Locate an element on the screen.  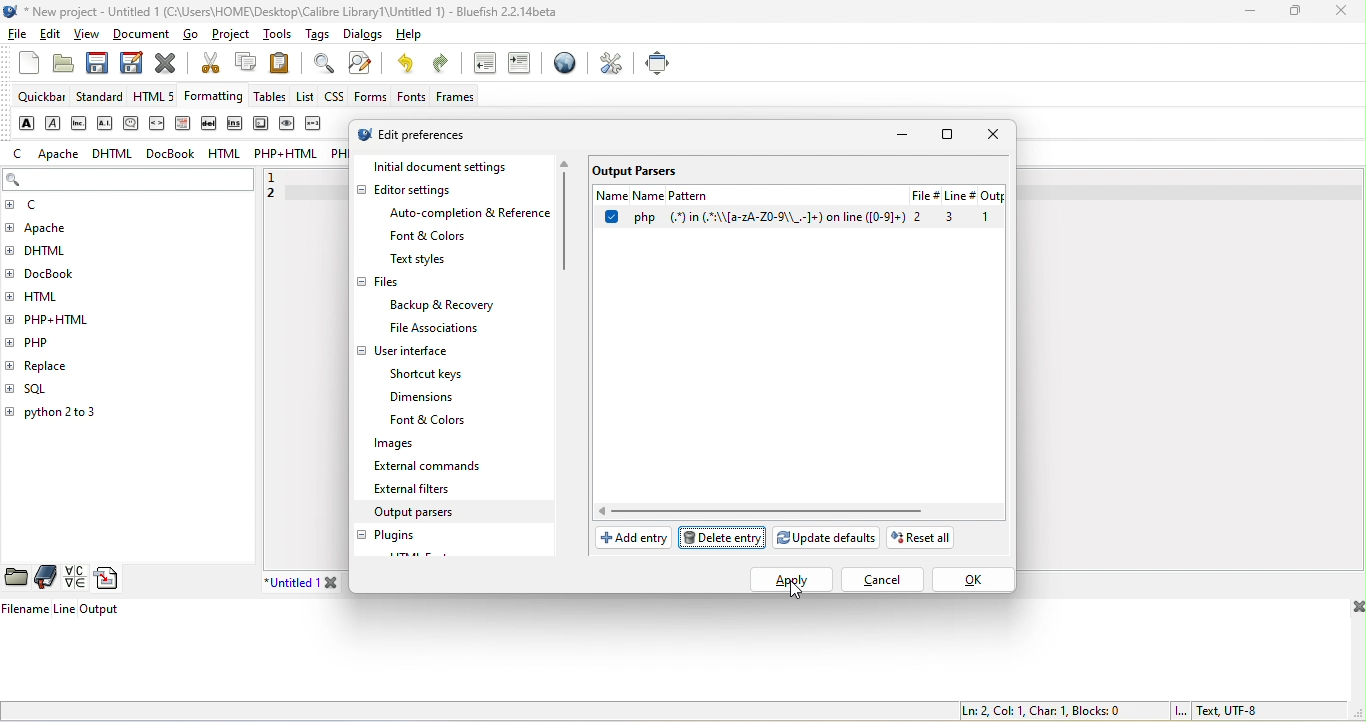
maximize is located at coordinates (948, 137).